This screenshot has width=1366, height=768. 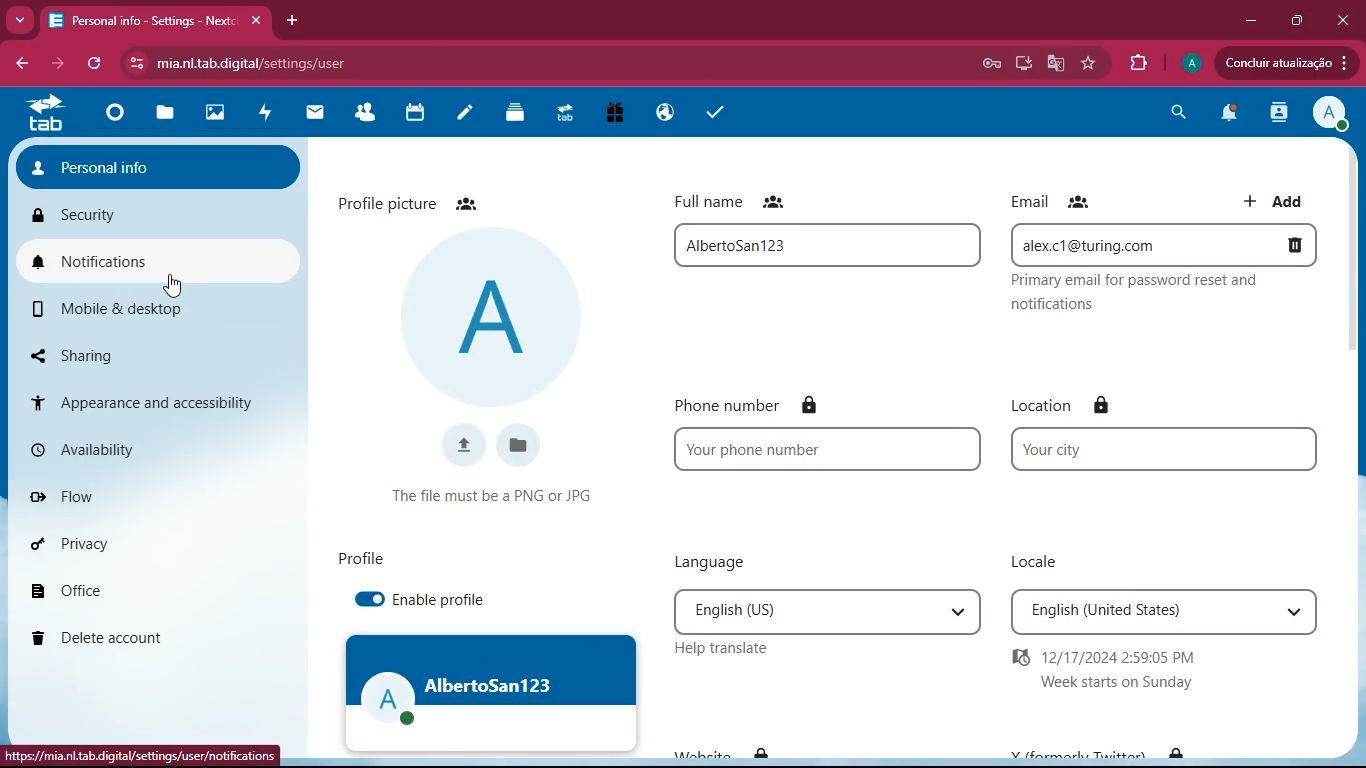 I want to click on appearance & accessibility, so click(x=132, y=398).